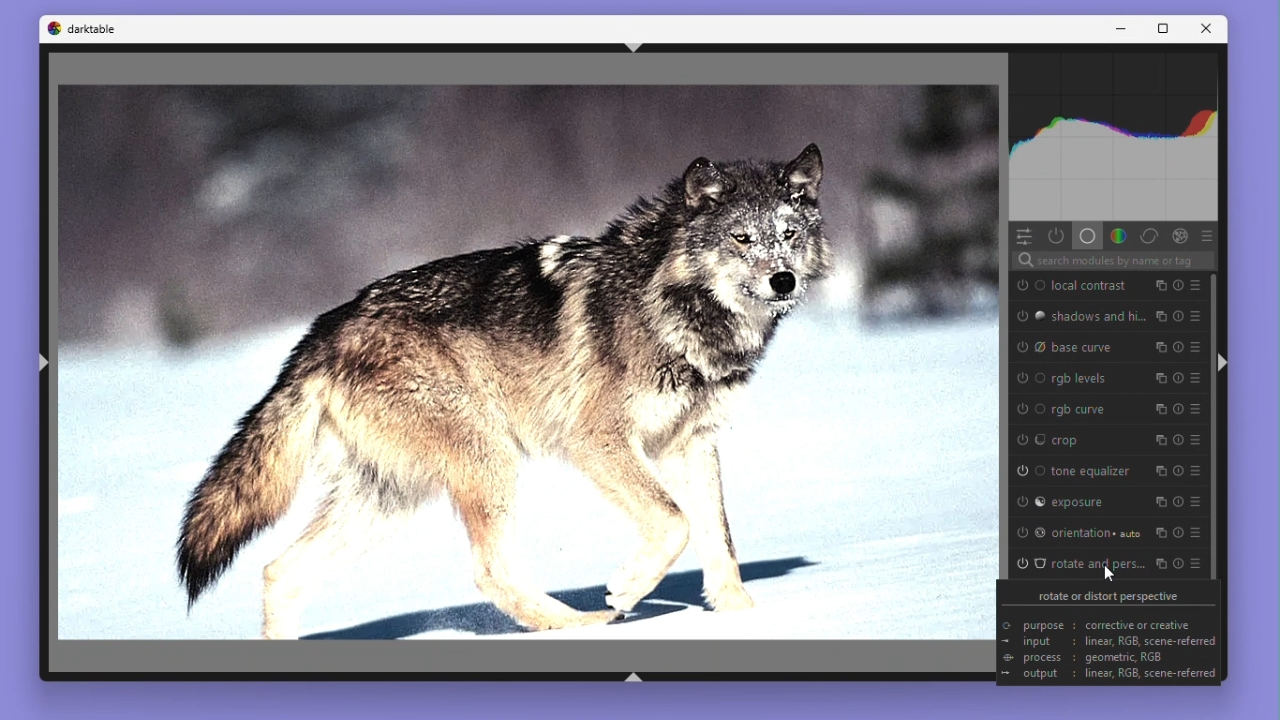  What do you see at coordinates (1058, 234) in the screenshot?
I see `Show only active modules` at bounding box center [1058, 234].